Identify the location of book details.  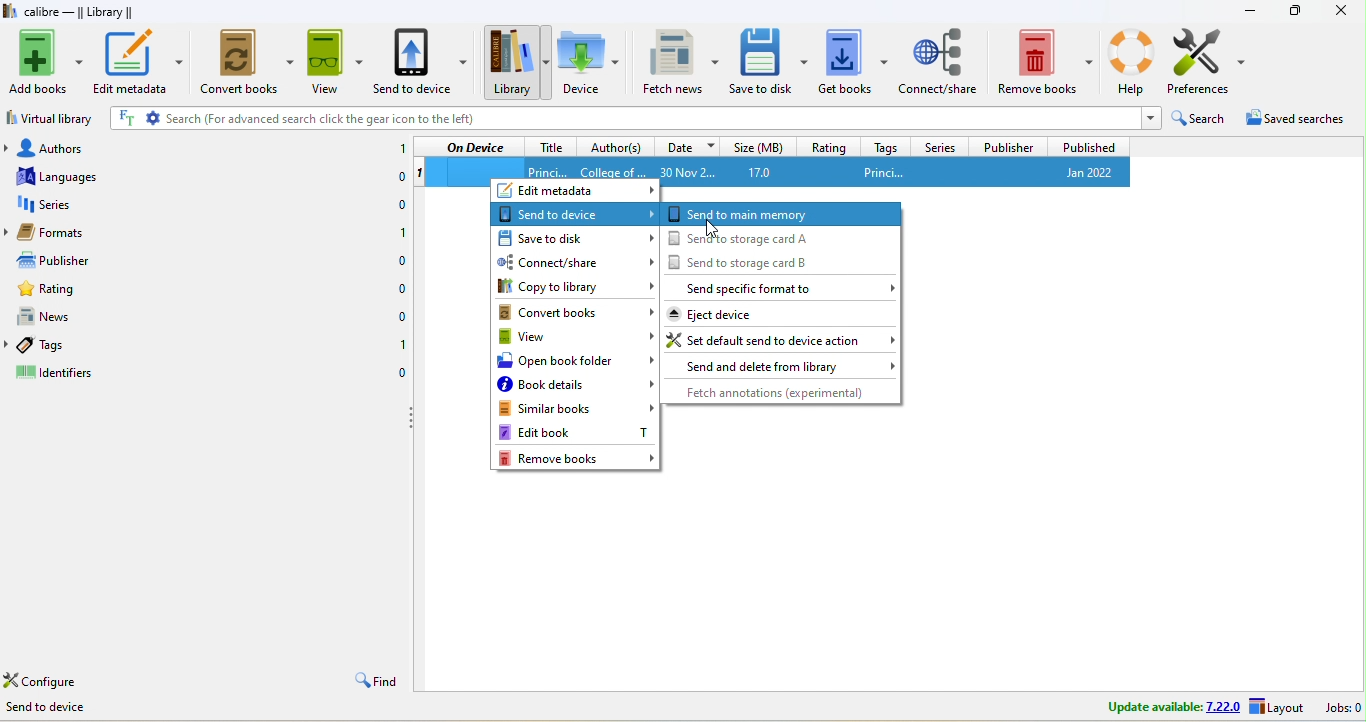
(574, 386).